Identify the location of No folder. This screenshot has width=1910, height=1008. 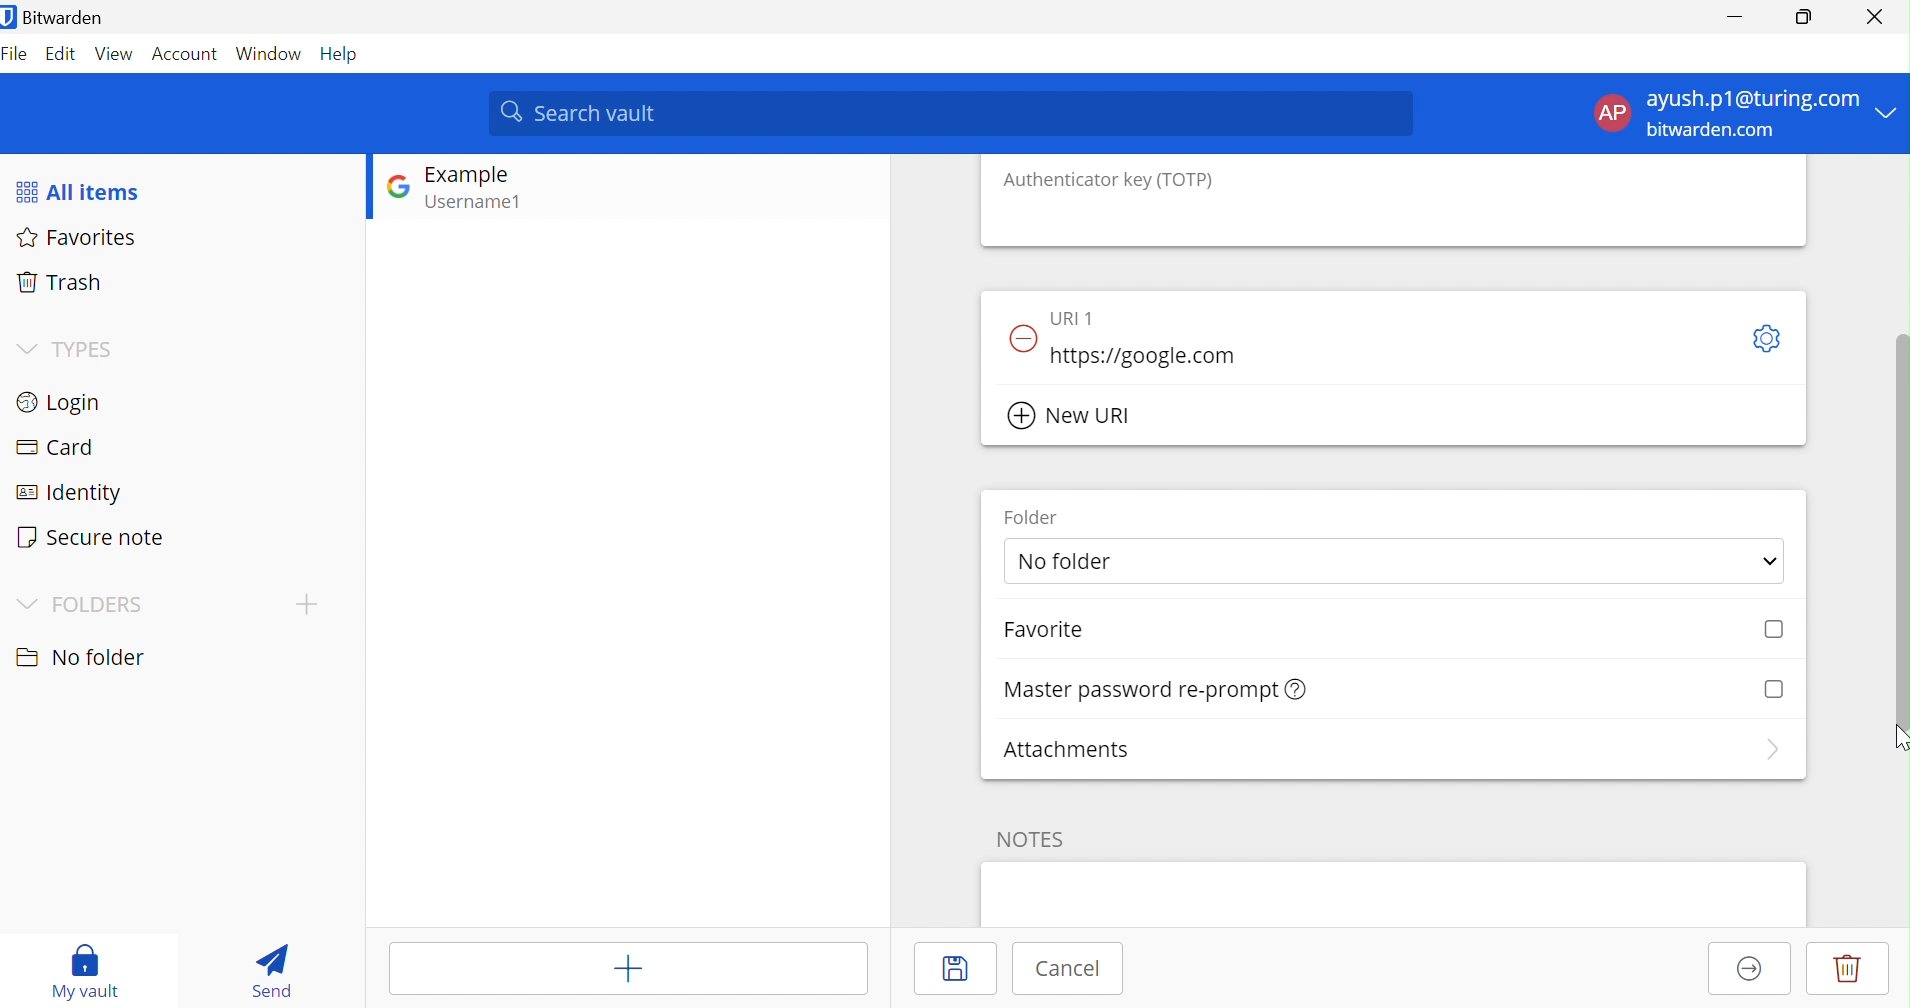
(78, 657).